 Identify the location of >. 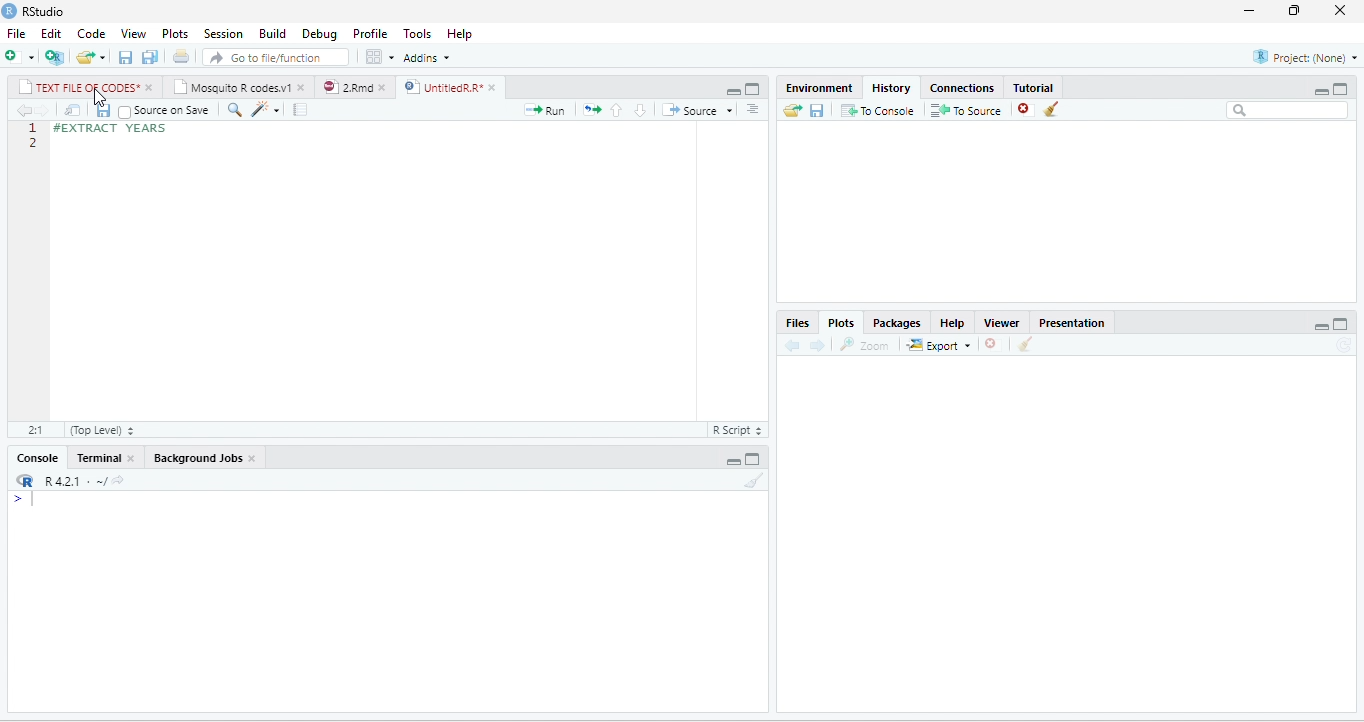
(24, 500).